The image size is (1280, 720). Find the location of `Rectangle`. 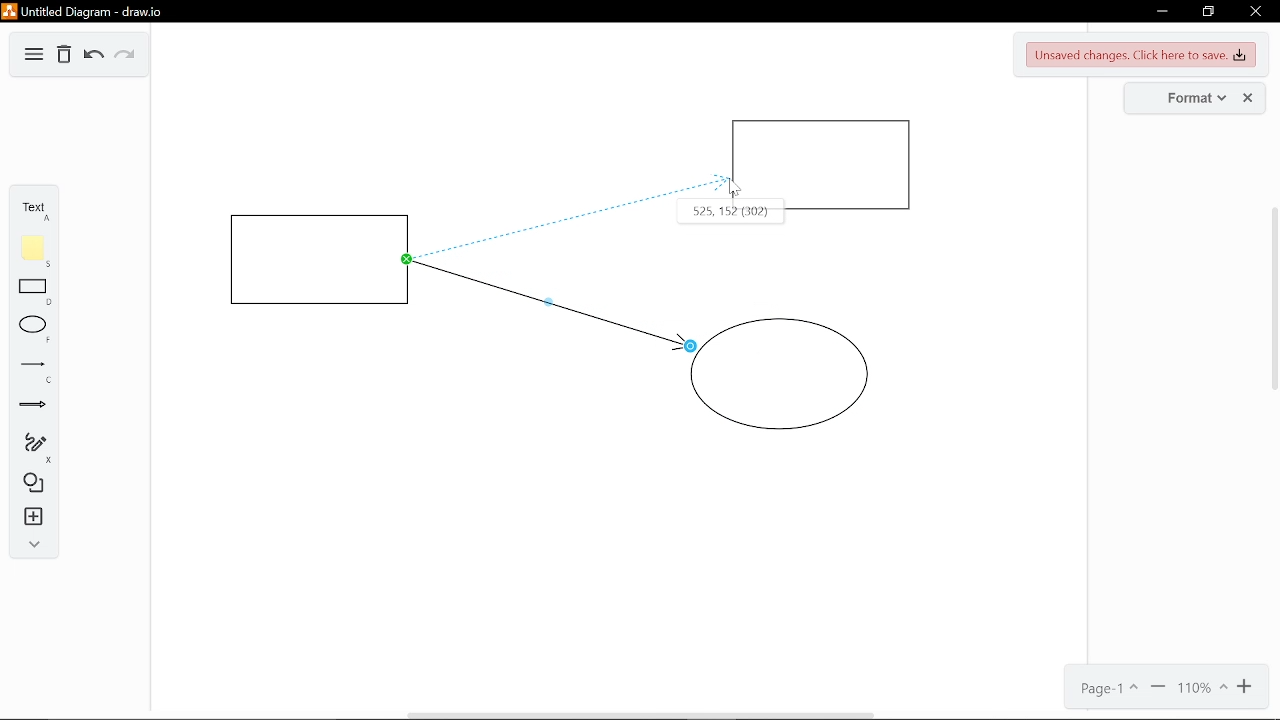

Rectangle is located at coordinates (318, 260).